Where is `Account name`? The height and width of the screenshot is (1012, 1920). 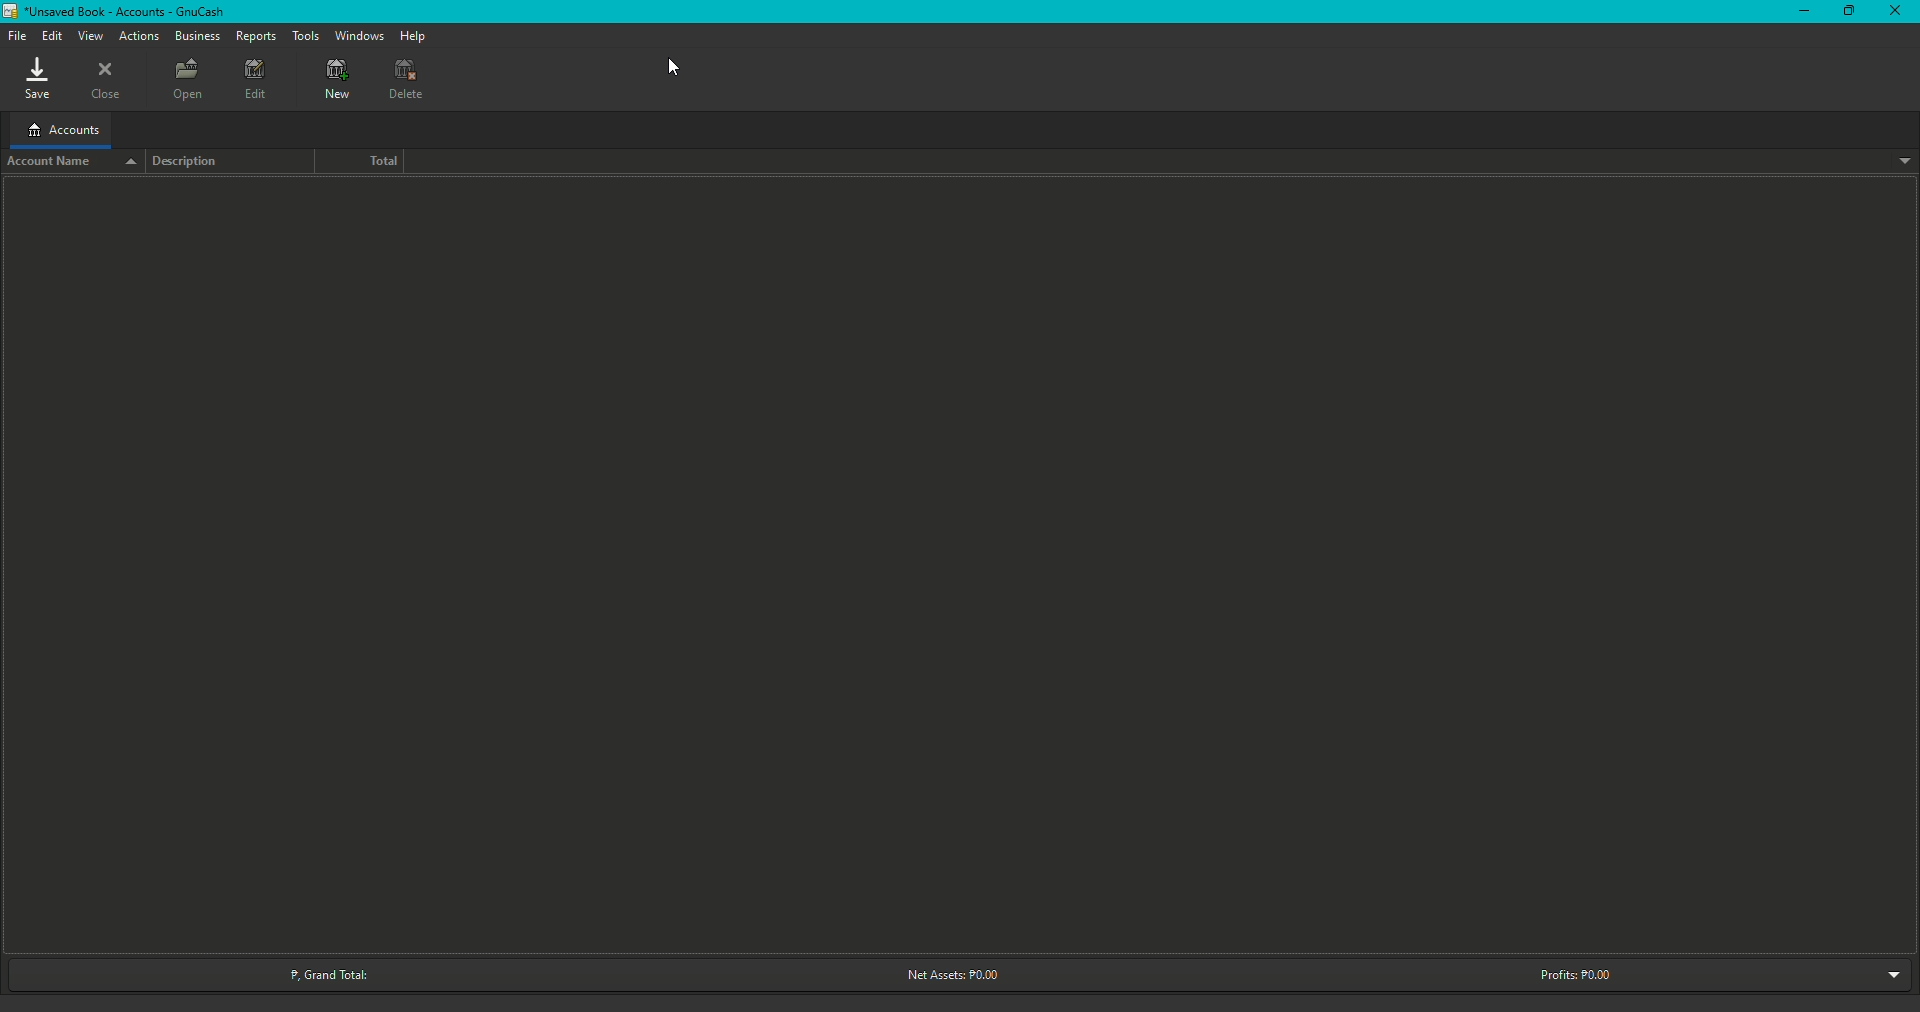
Account name is located at coordinates (70, 164).